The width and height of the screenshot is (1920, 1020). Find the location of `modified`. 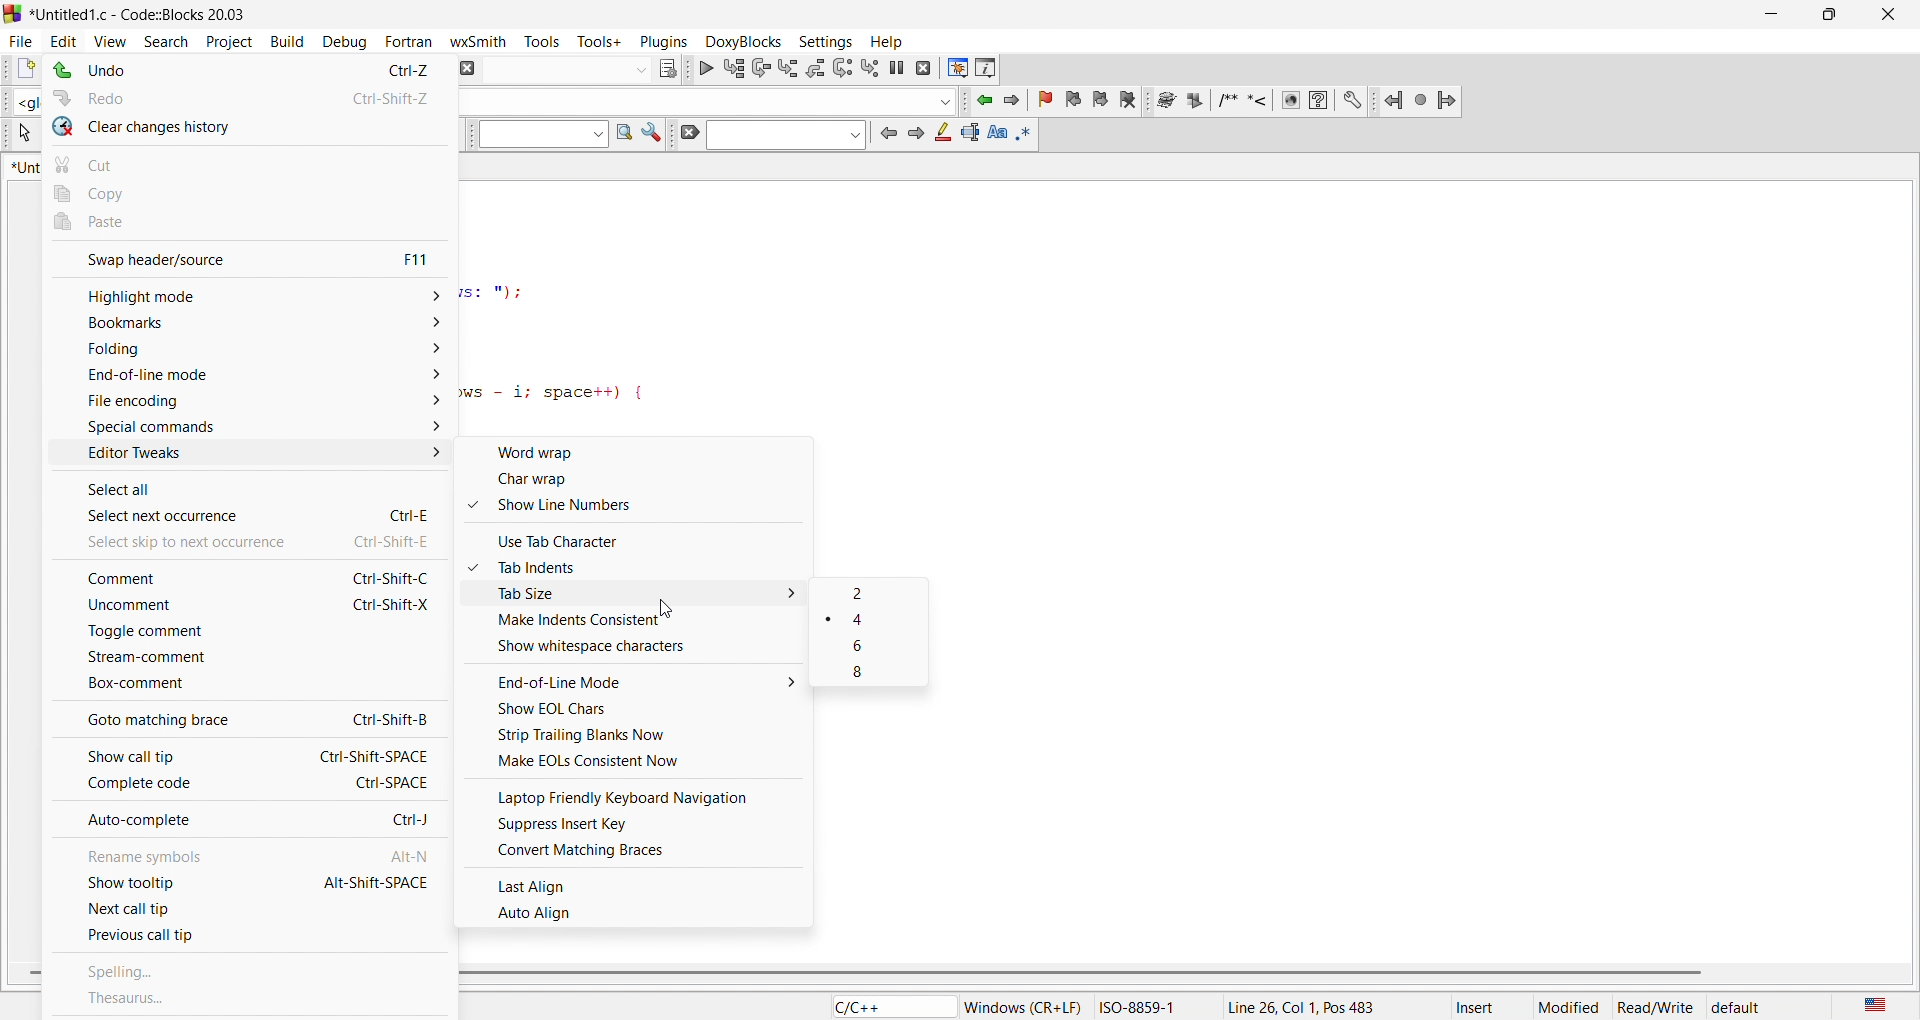

modified is located at coordinates (1570, 1005).